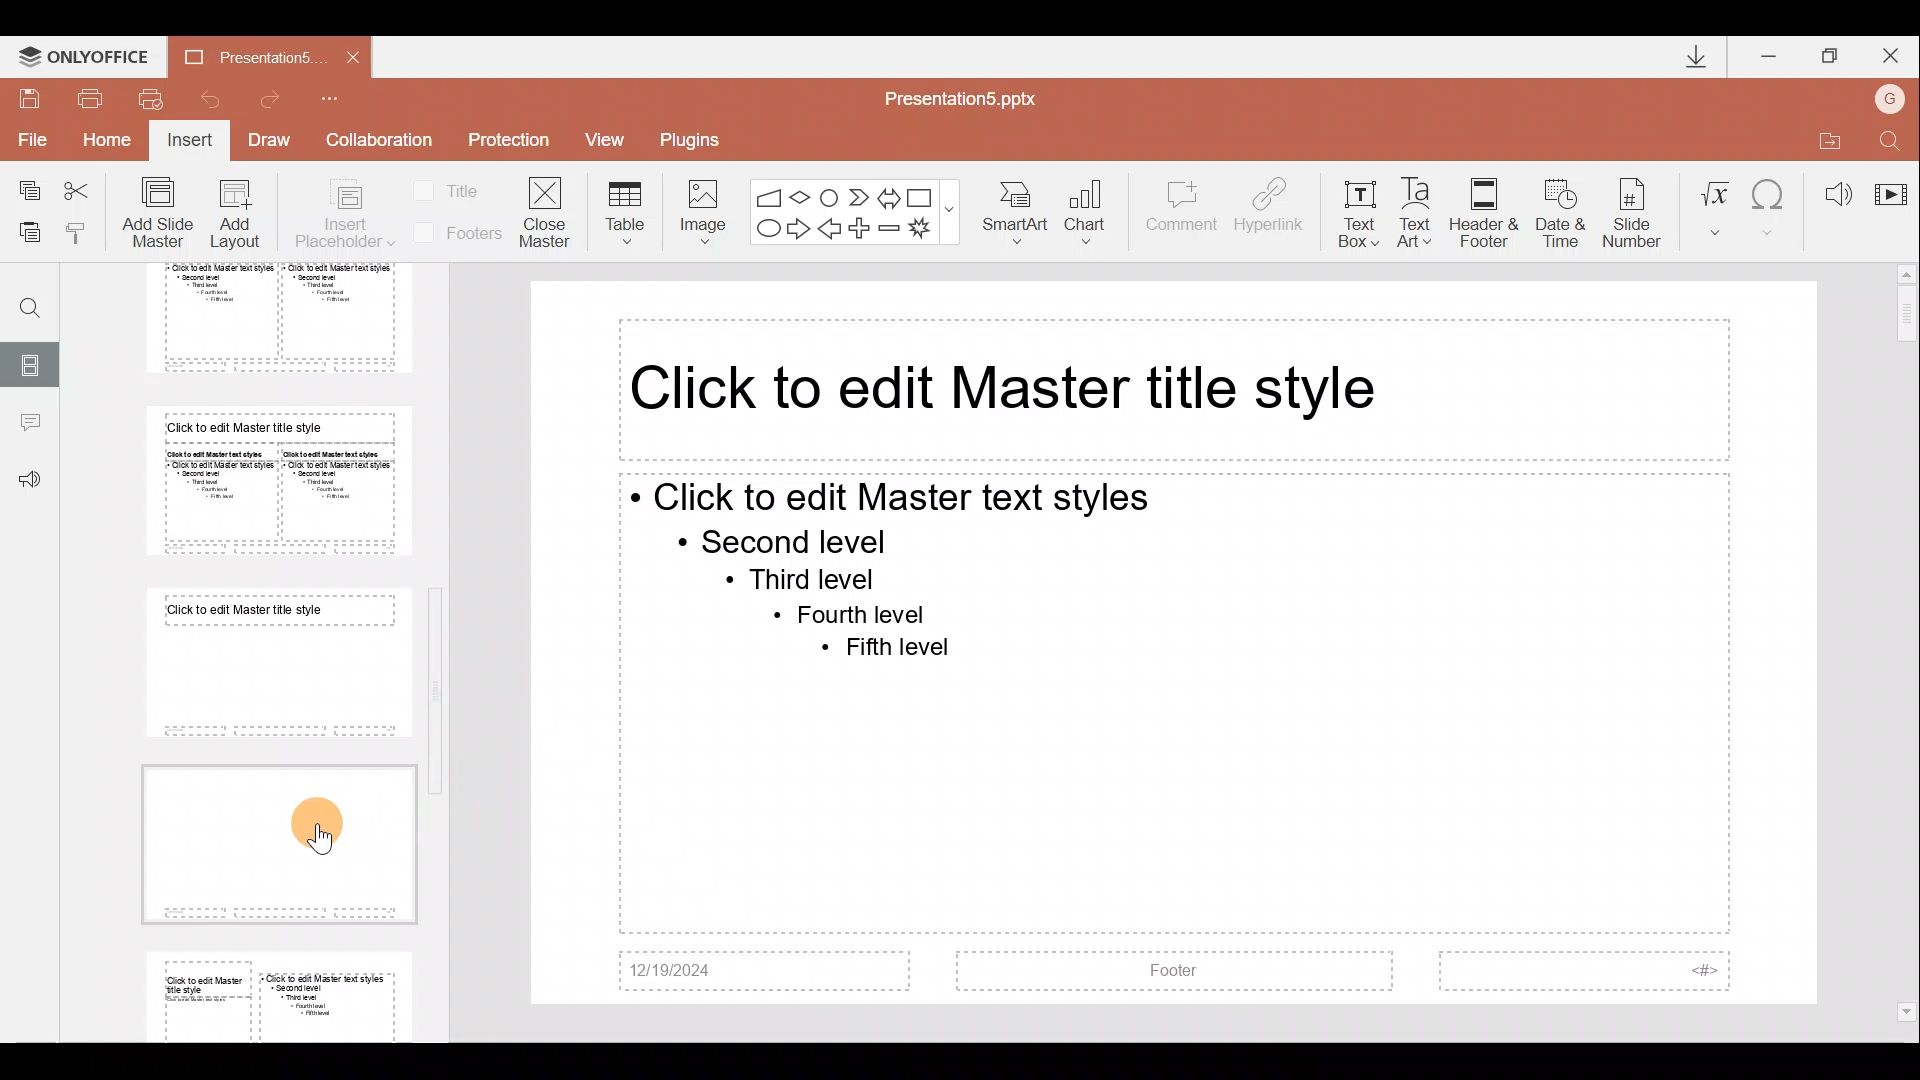 The height and width of the screenshot is (1080, 1920). What do you see at coordinates (29, 425) in the screenshot?
I see `Comments` at bounding box center [29, 425].